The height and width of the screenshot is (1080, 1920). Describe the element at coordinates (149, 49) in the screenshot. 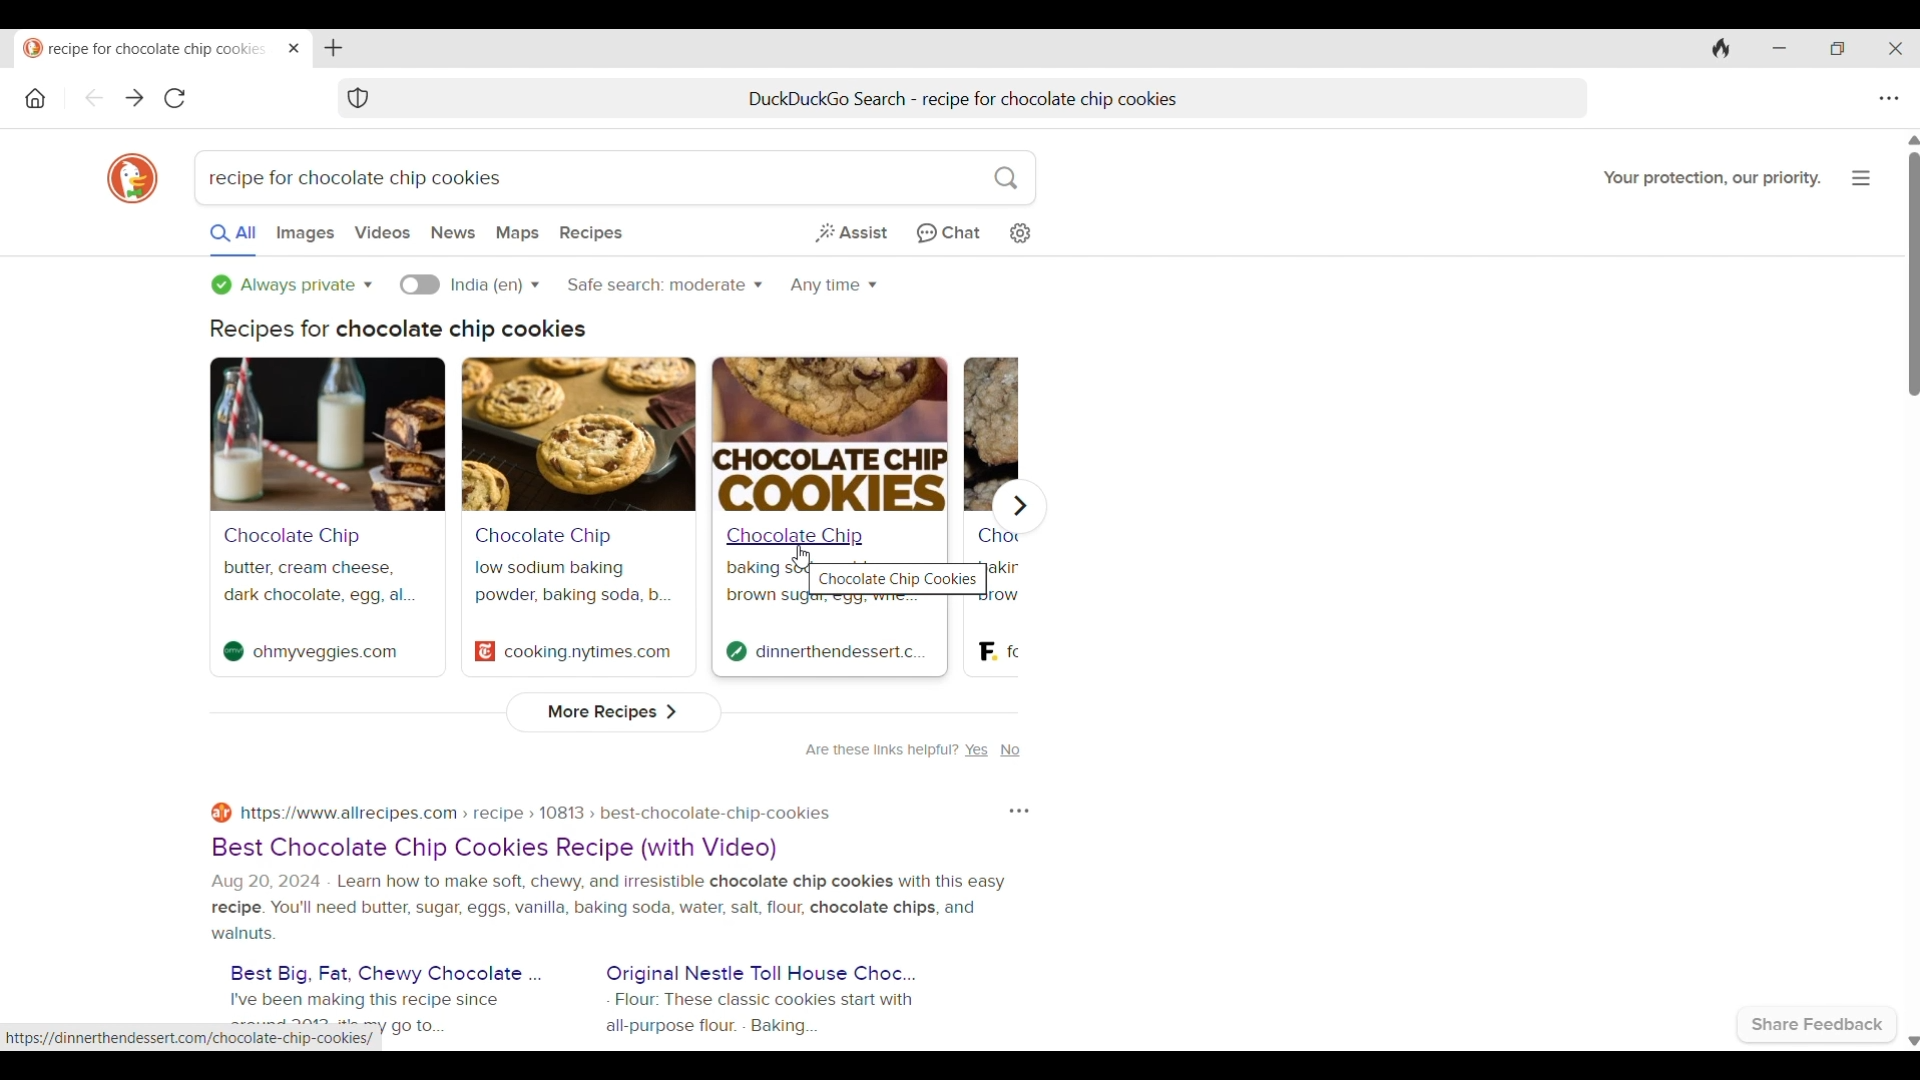

I see `recipe for chocolate chip cookies` at that location.